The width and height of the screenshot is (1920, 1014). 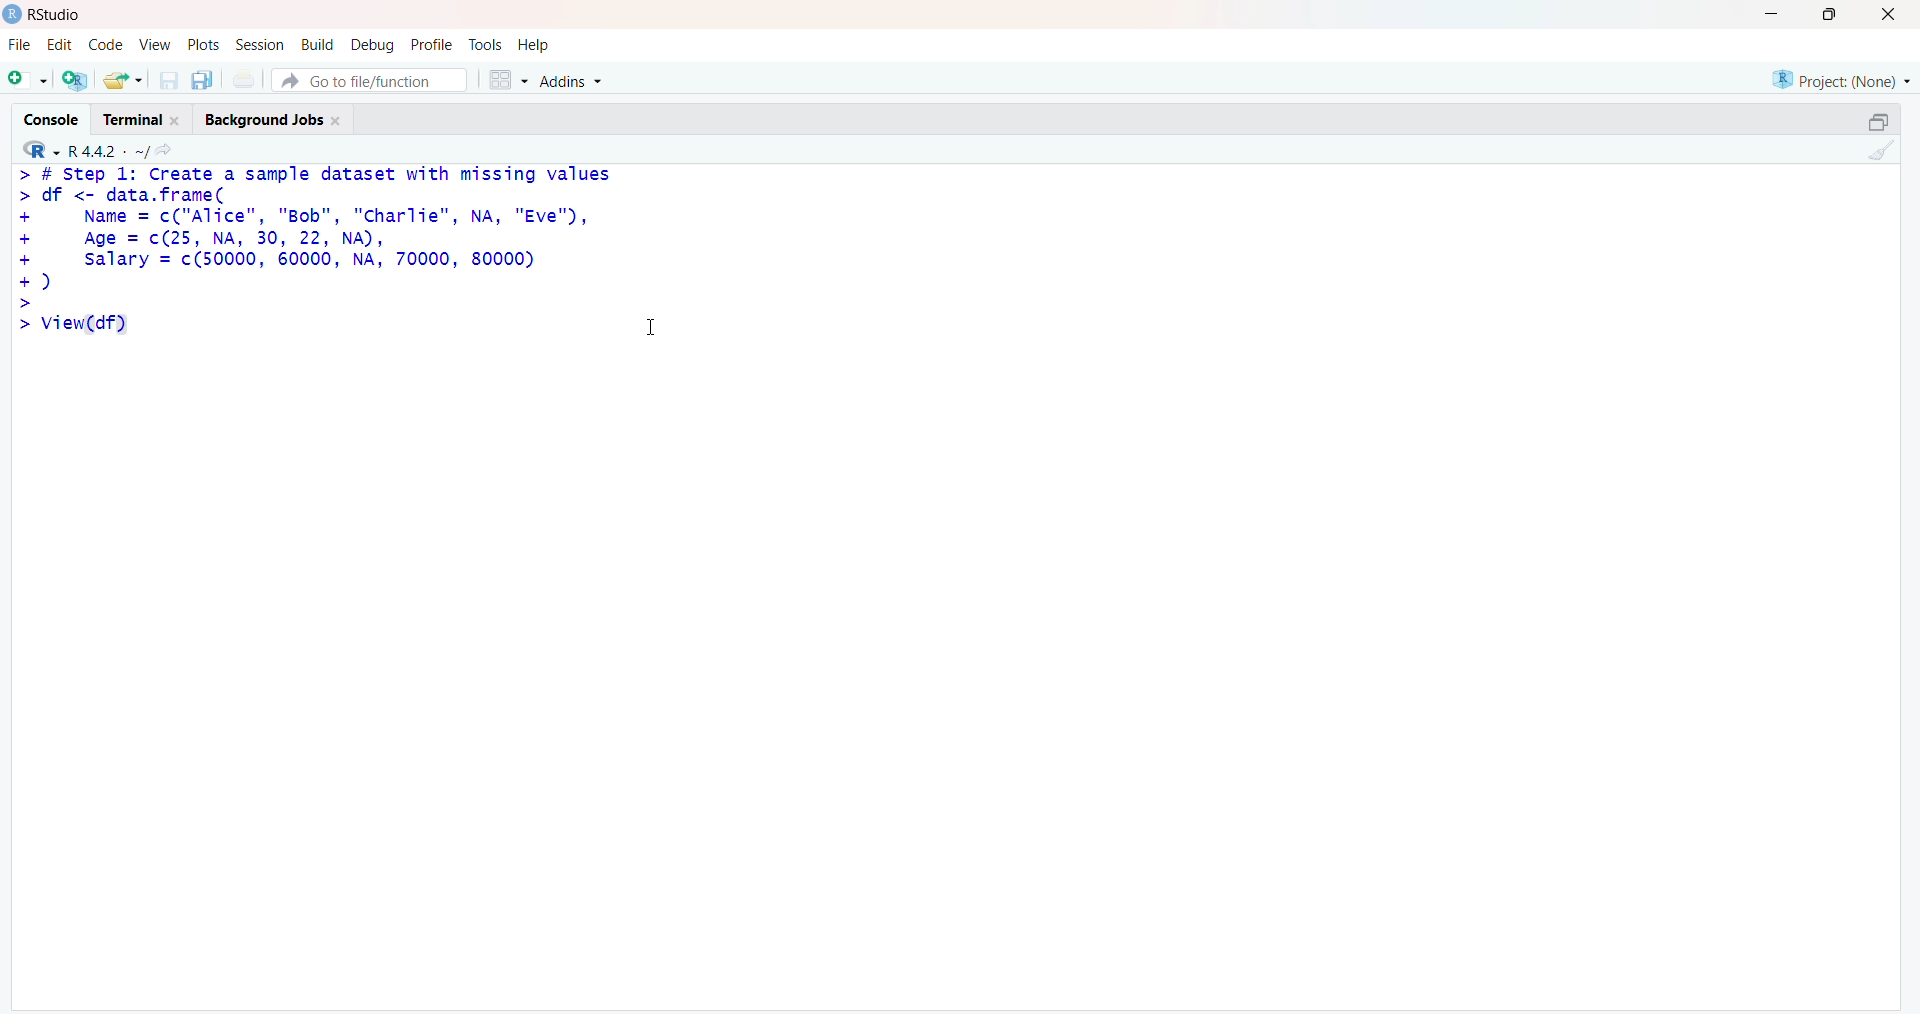 What do you see at coordinates (102, 45) in the screenshot?
I see `Code` at bounding box center [102, 45].